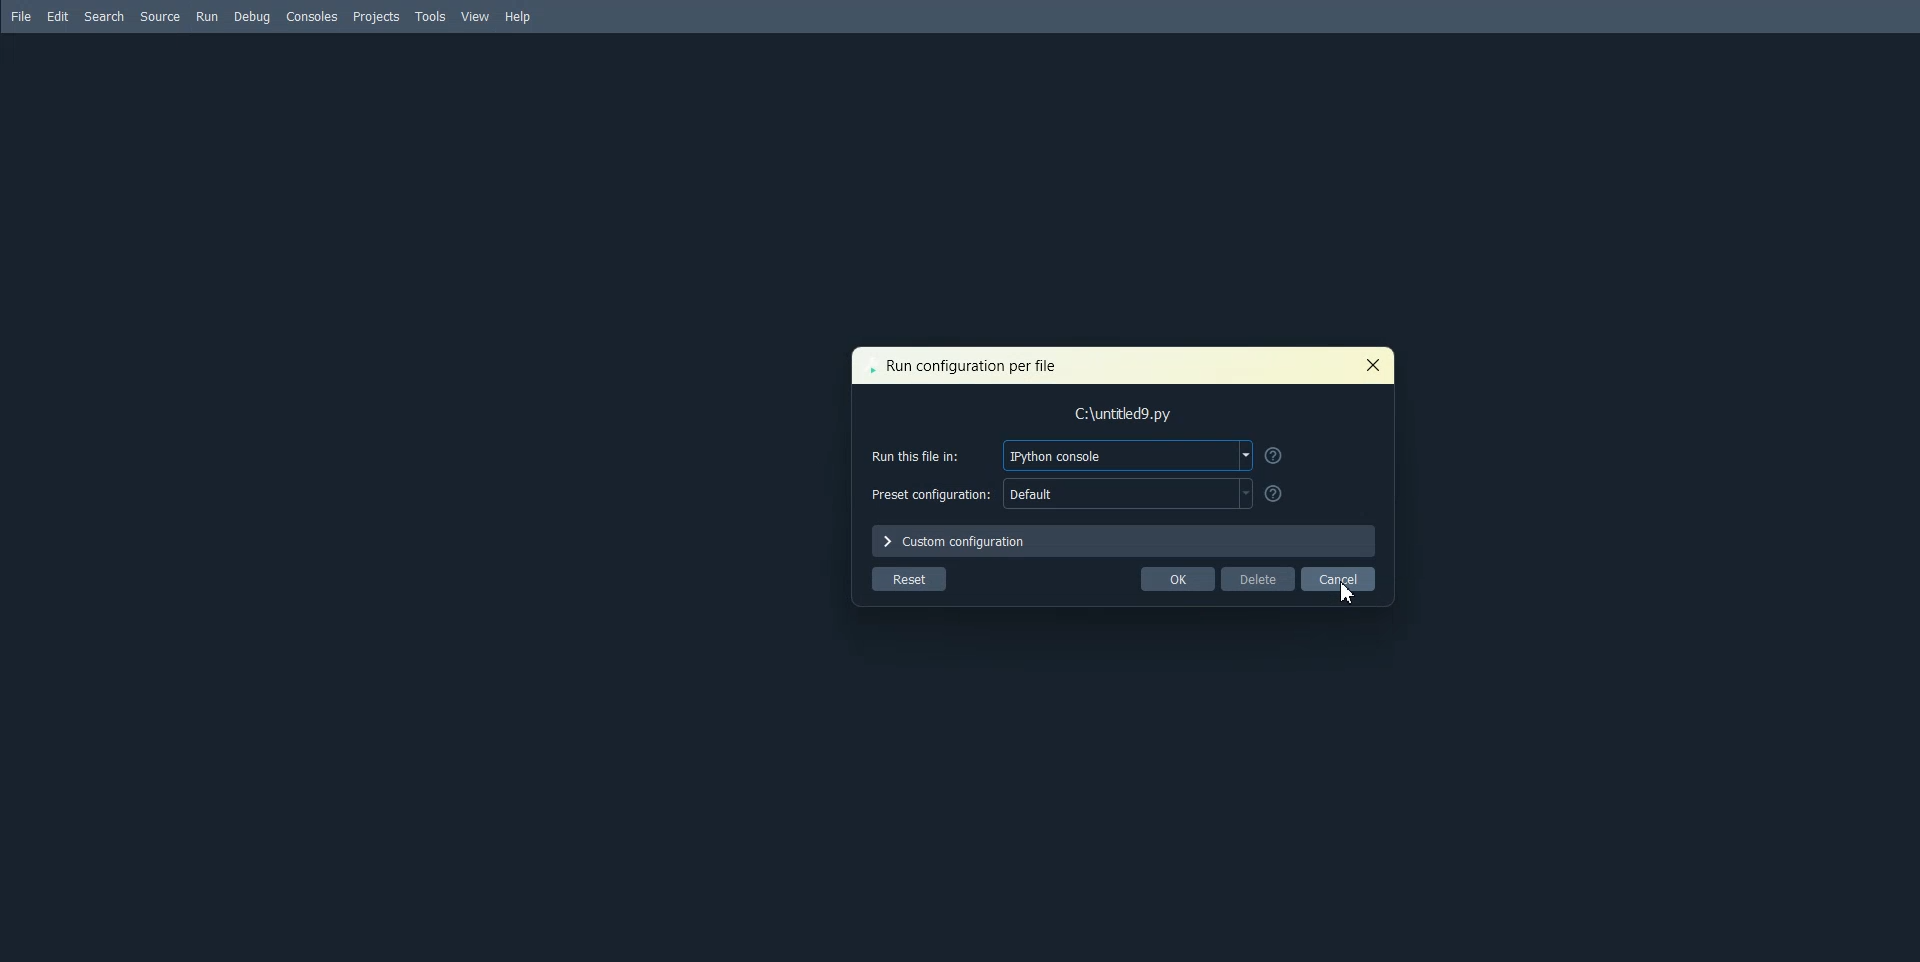 The height and width of the screenshot is (962, 1920). I want to click on C:\untided9.py, so click(1133, 416).